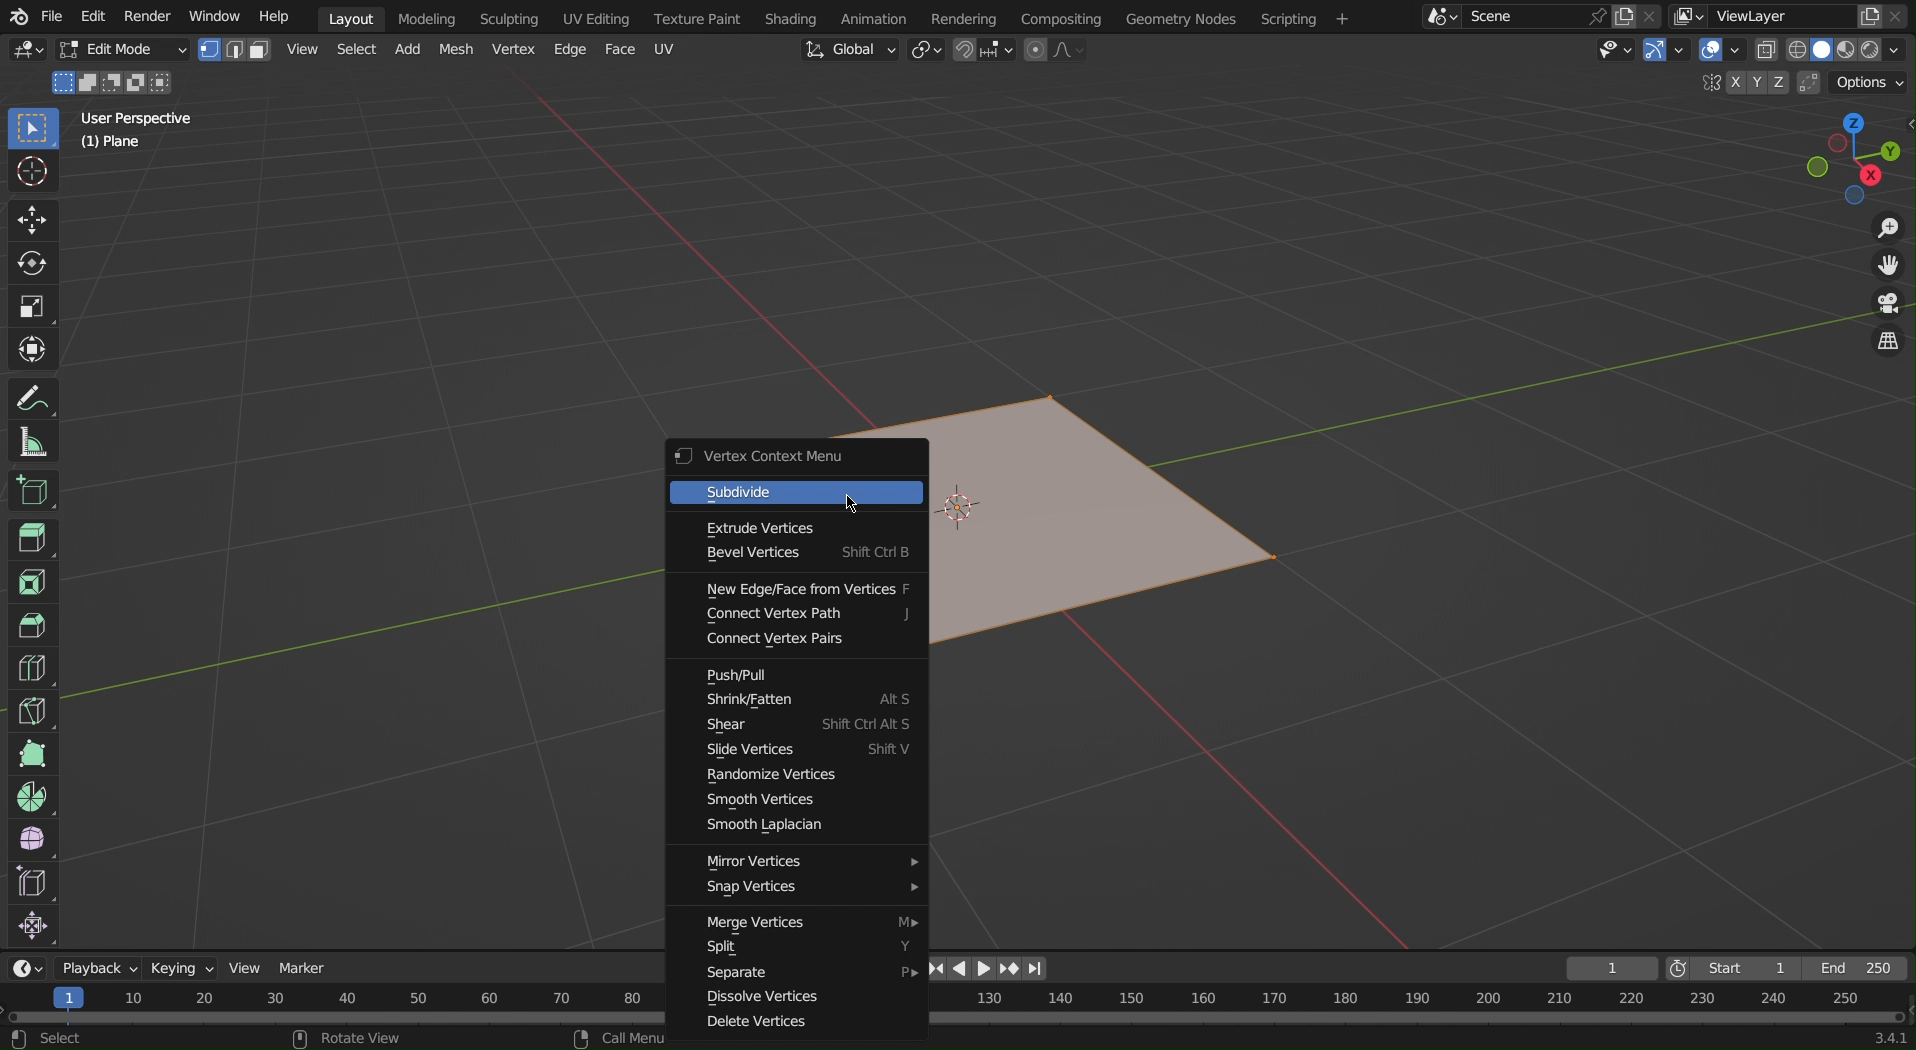 Image resolution: width=1916 pixels, height=1050 pixels. Describe the element at coordinates (32, 710) in the screenshot. I see `Knife` at that location.